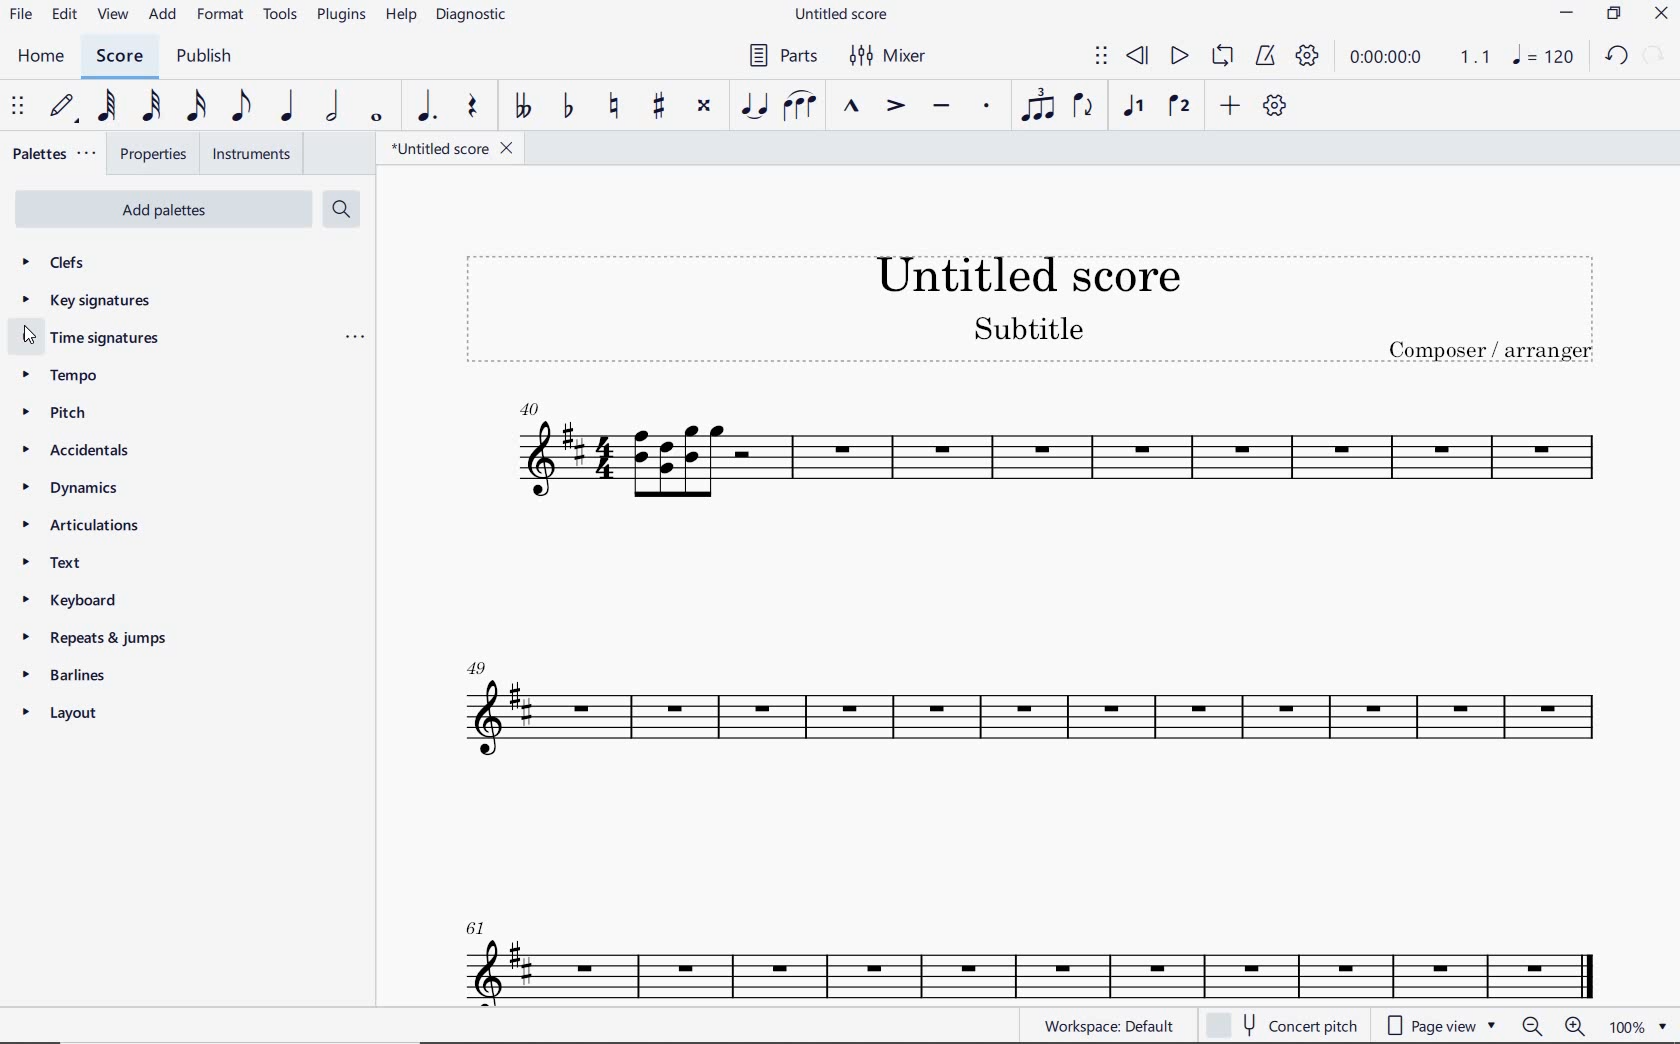 This screenshot has width=1680, height=1044. I want to click on FILE NAME, so click(452, 148).